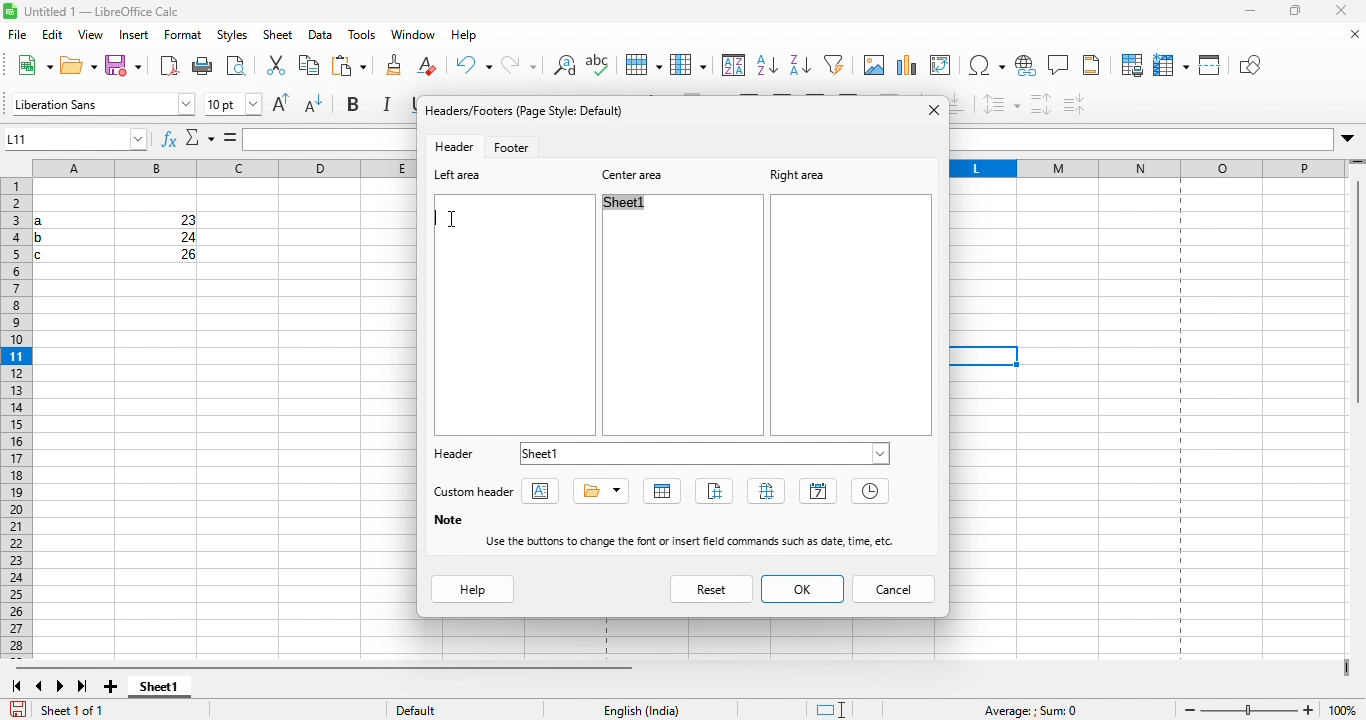 The width and height of the screenshot is (1366, 720). Describe the element at coordinates (132, 39) in the screenshot. I see `insert` at that location.